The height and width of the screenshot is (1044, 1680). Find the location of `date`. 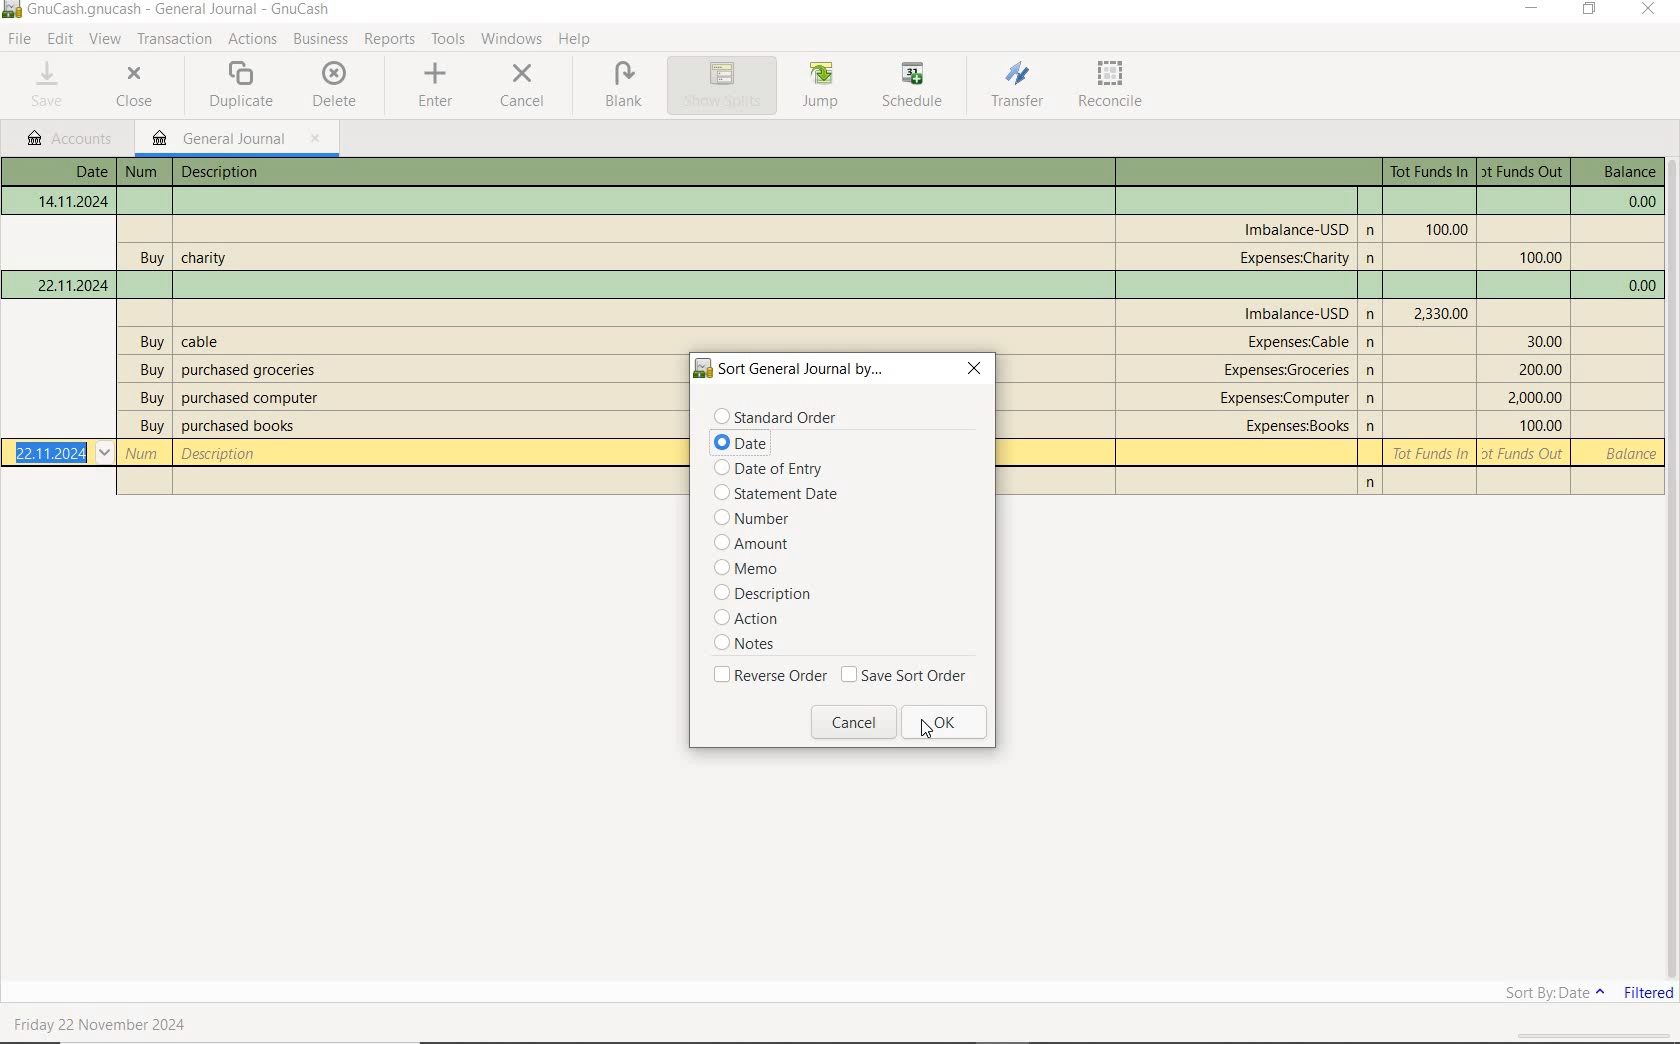

date is located at coordinates (742, 444).